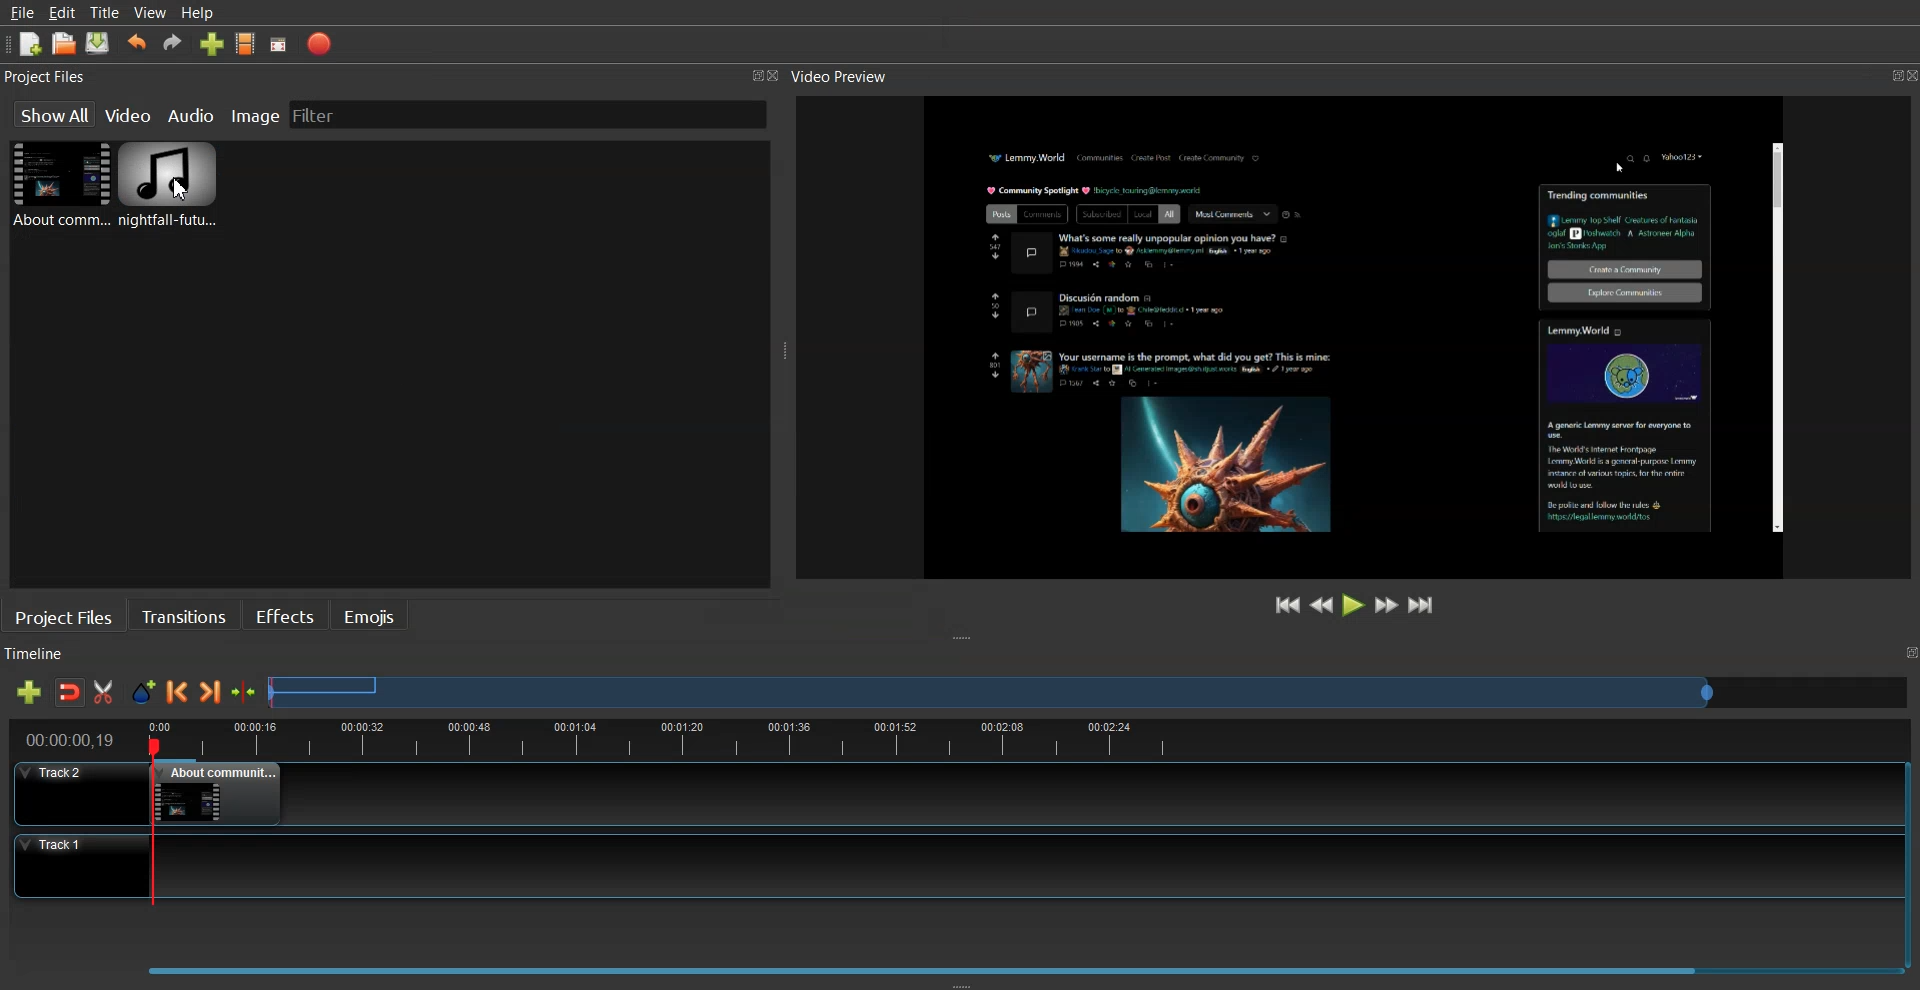  What do you see at coordinates (105, 692) in the screenshot?
I see `Razor Track` at bounding box center [105, 692].